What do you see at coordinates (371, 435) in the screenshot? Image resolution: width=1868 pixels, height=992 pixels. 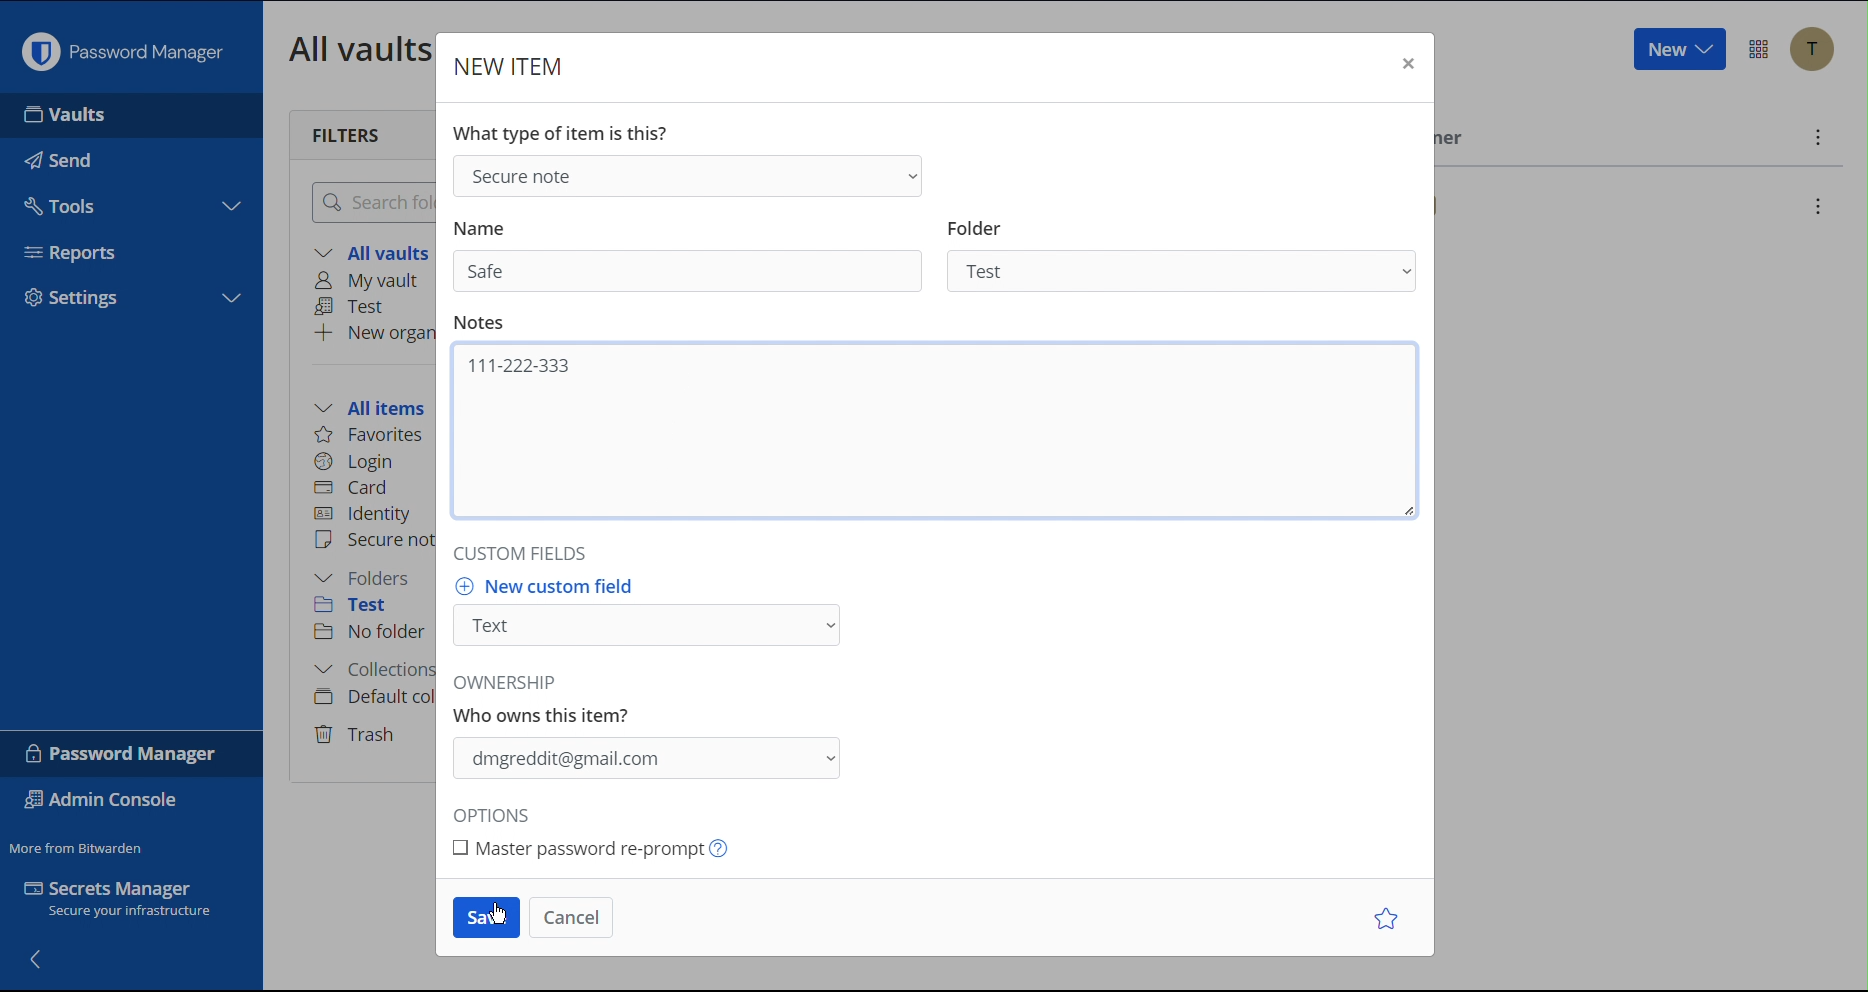 I see `Favorites` at bounding box center [371, 435].